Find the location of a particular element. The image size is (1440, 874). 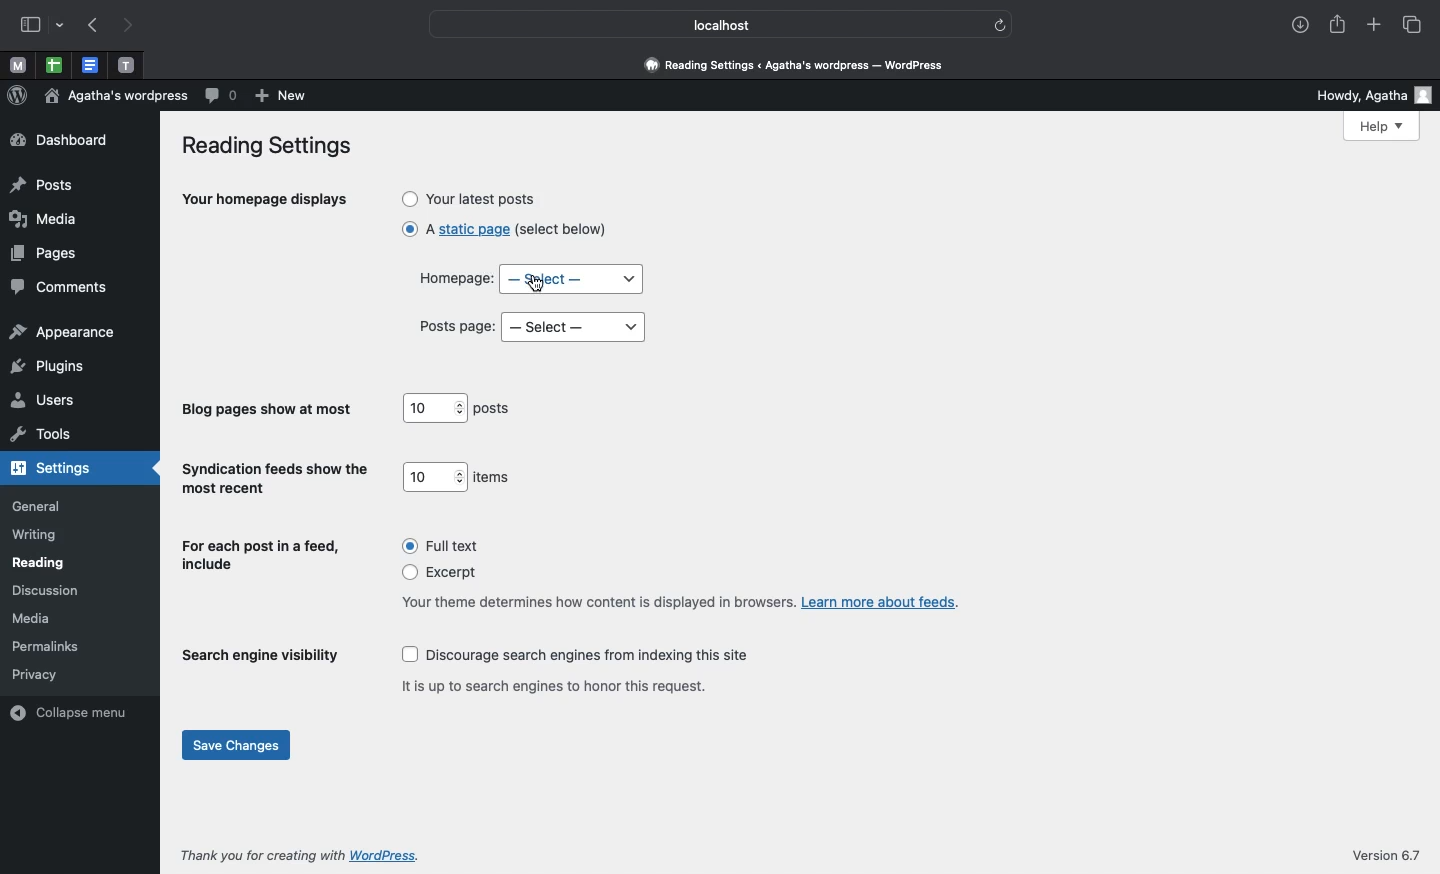

discussion is located at coordinates (45, 591).